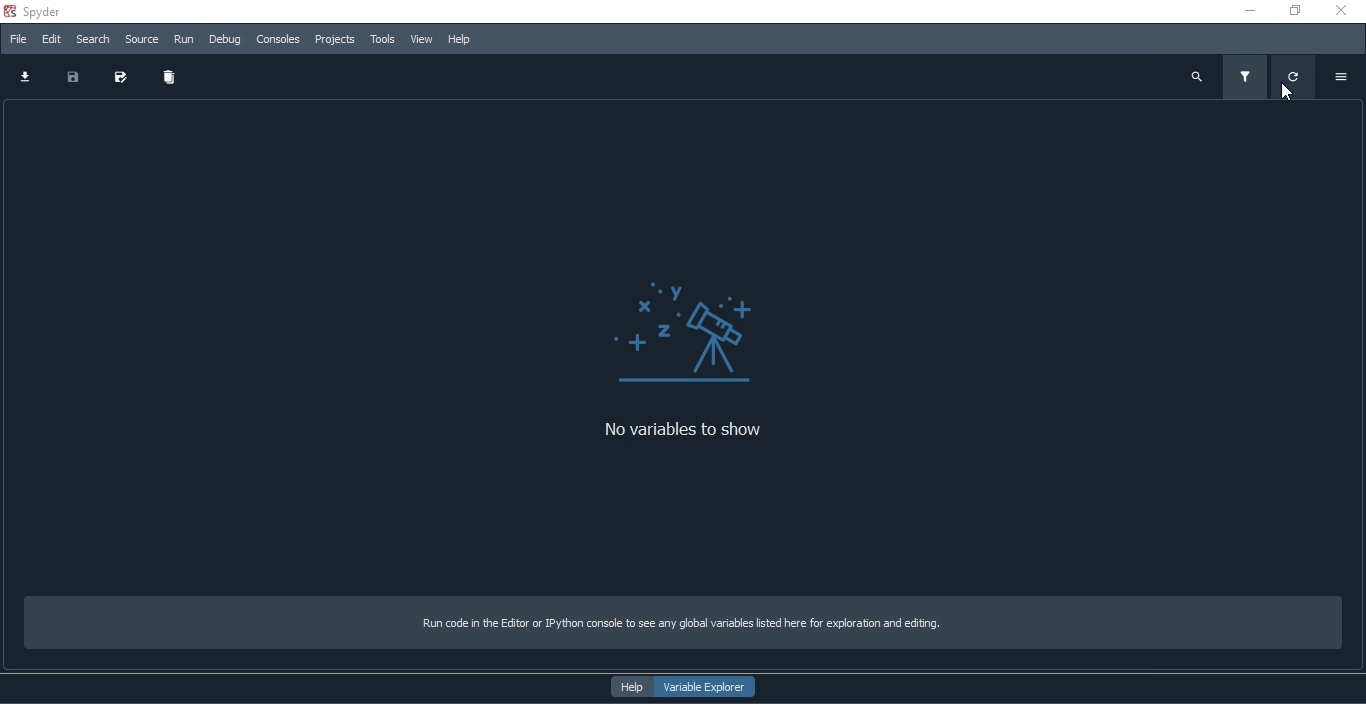  What do you see at coordinates (52, 38) in the screenshot?
I see `Edit` at bounding box center [52, 38].